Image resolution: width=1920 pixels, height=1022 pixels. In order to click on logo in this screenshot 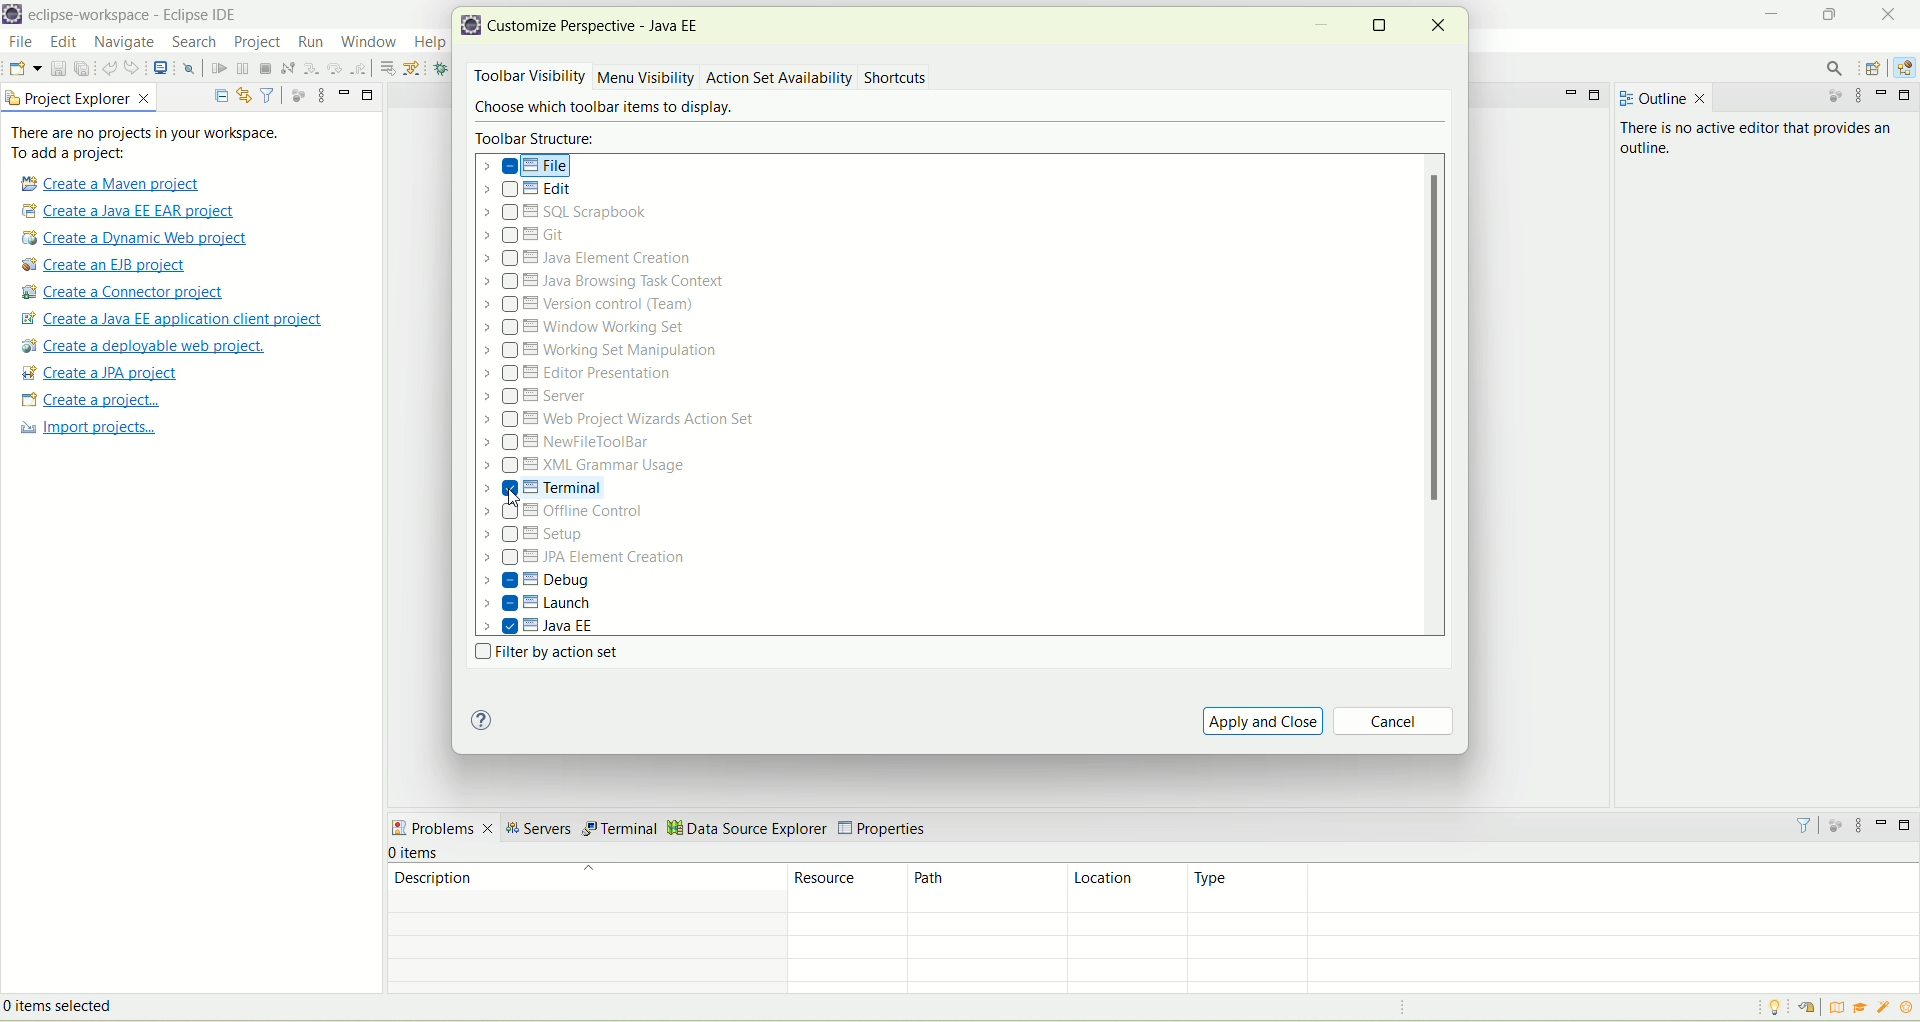, I will do `click(472, 28)`.